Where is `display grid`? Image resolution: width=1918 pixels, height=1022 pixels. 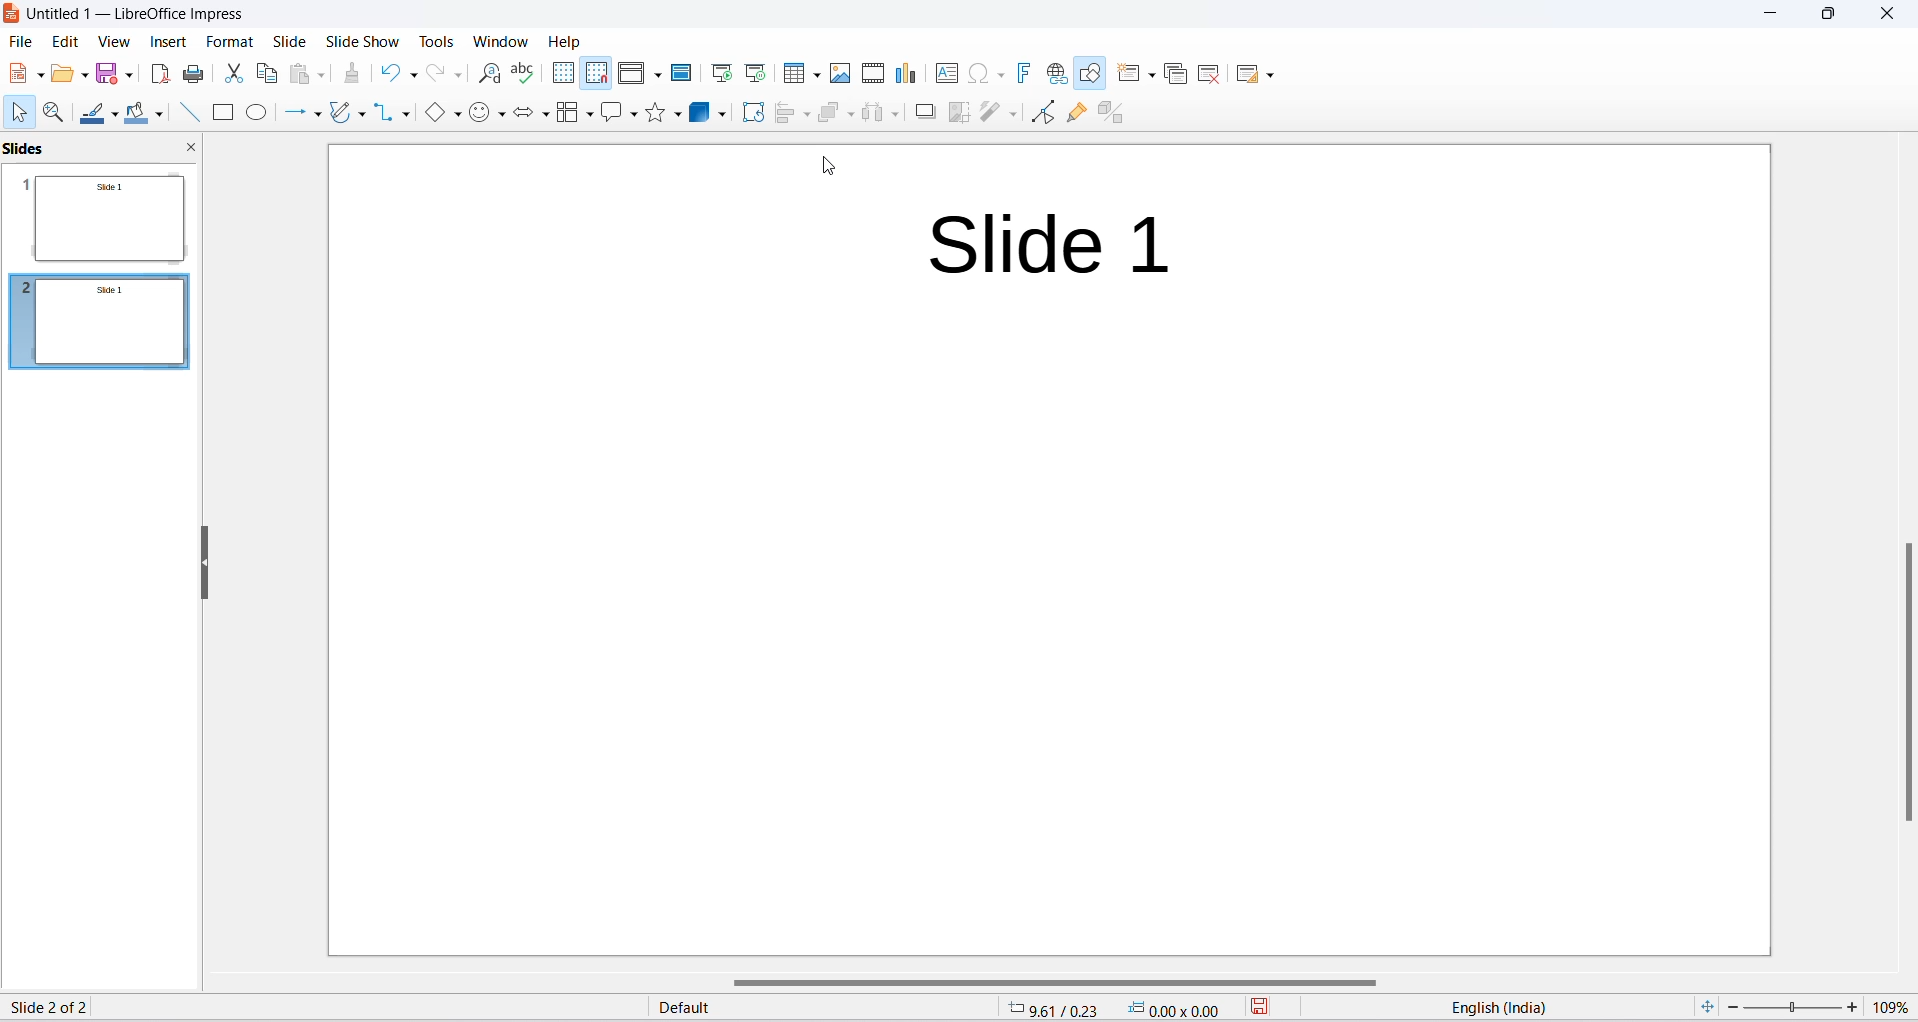
display grid is located at coordinates (560, 74).